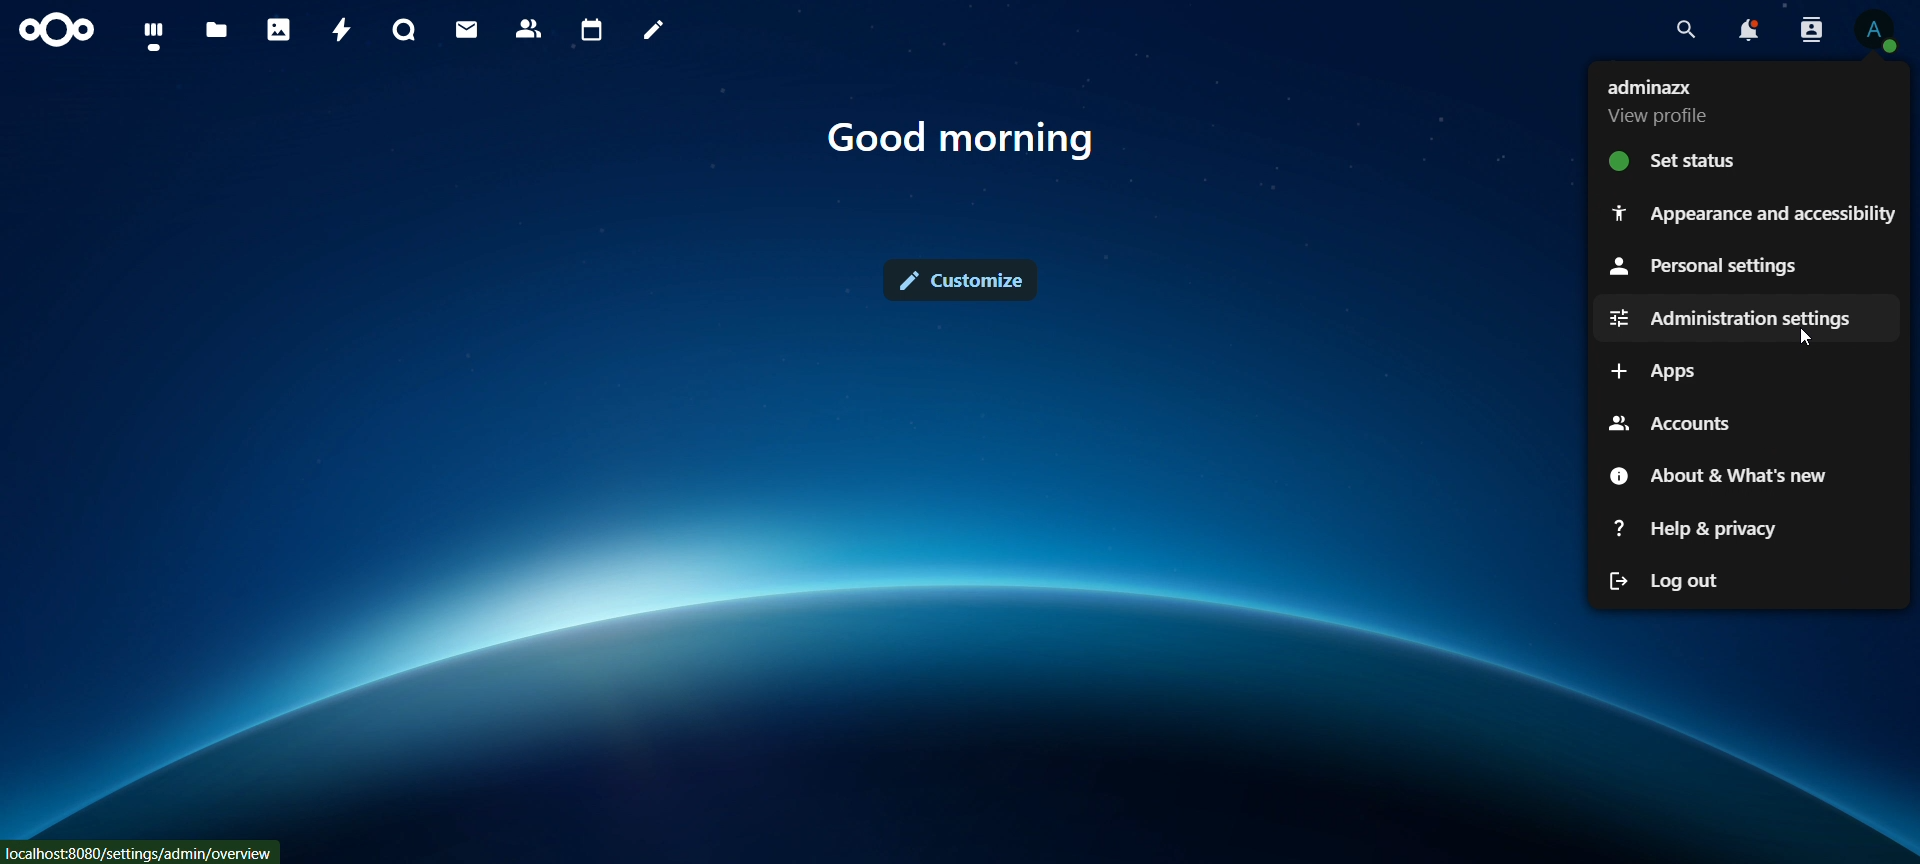  Describe the element at coordinates (1681, 30) in the screenshot. I see `search` at that location.